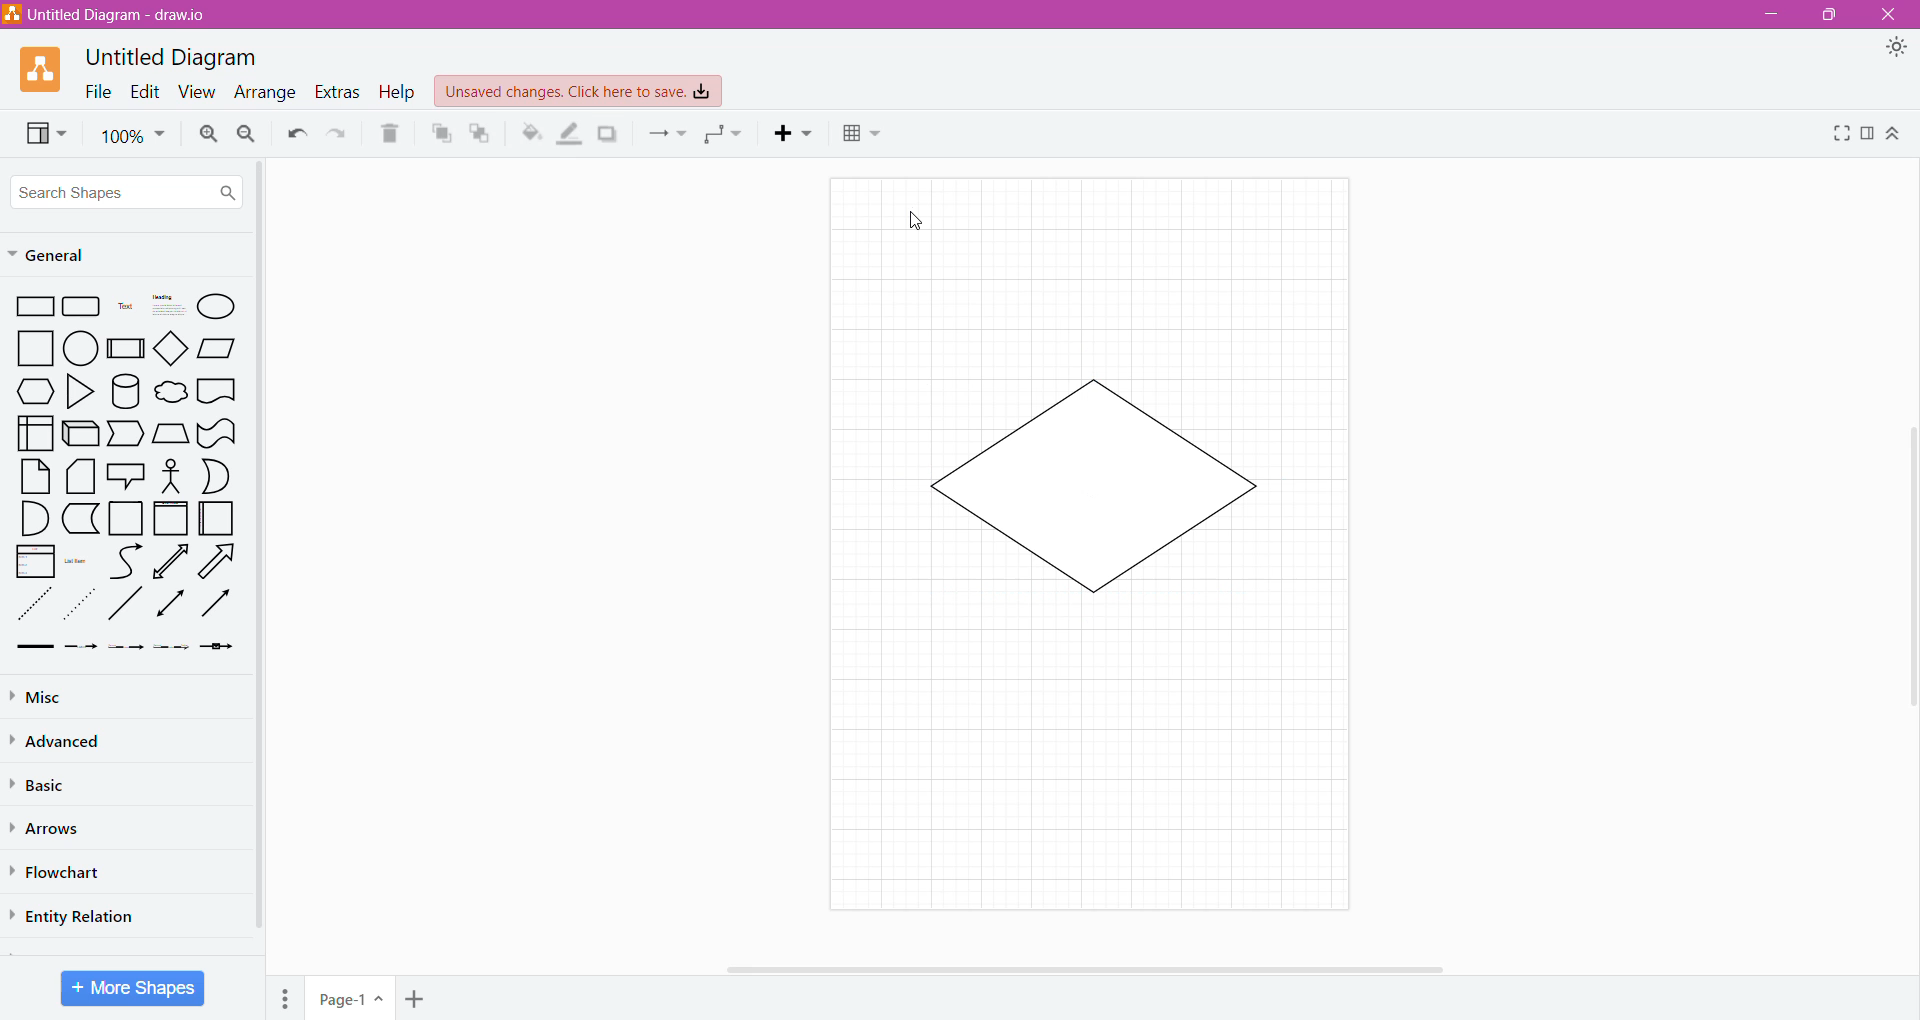  I want to click on Or, so click(217, 476).